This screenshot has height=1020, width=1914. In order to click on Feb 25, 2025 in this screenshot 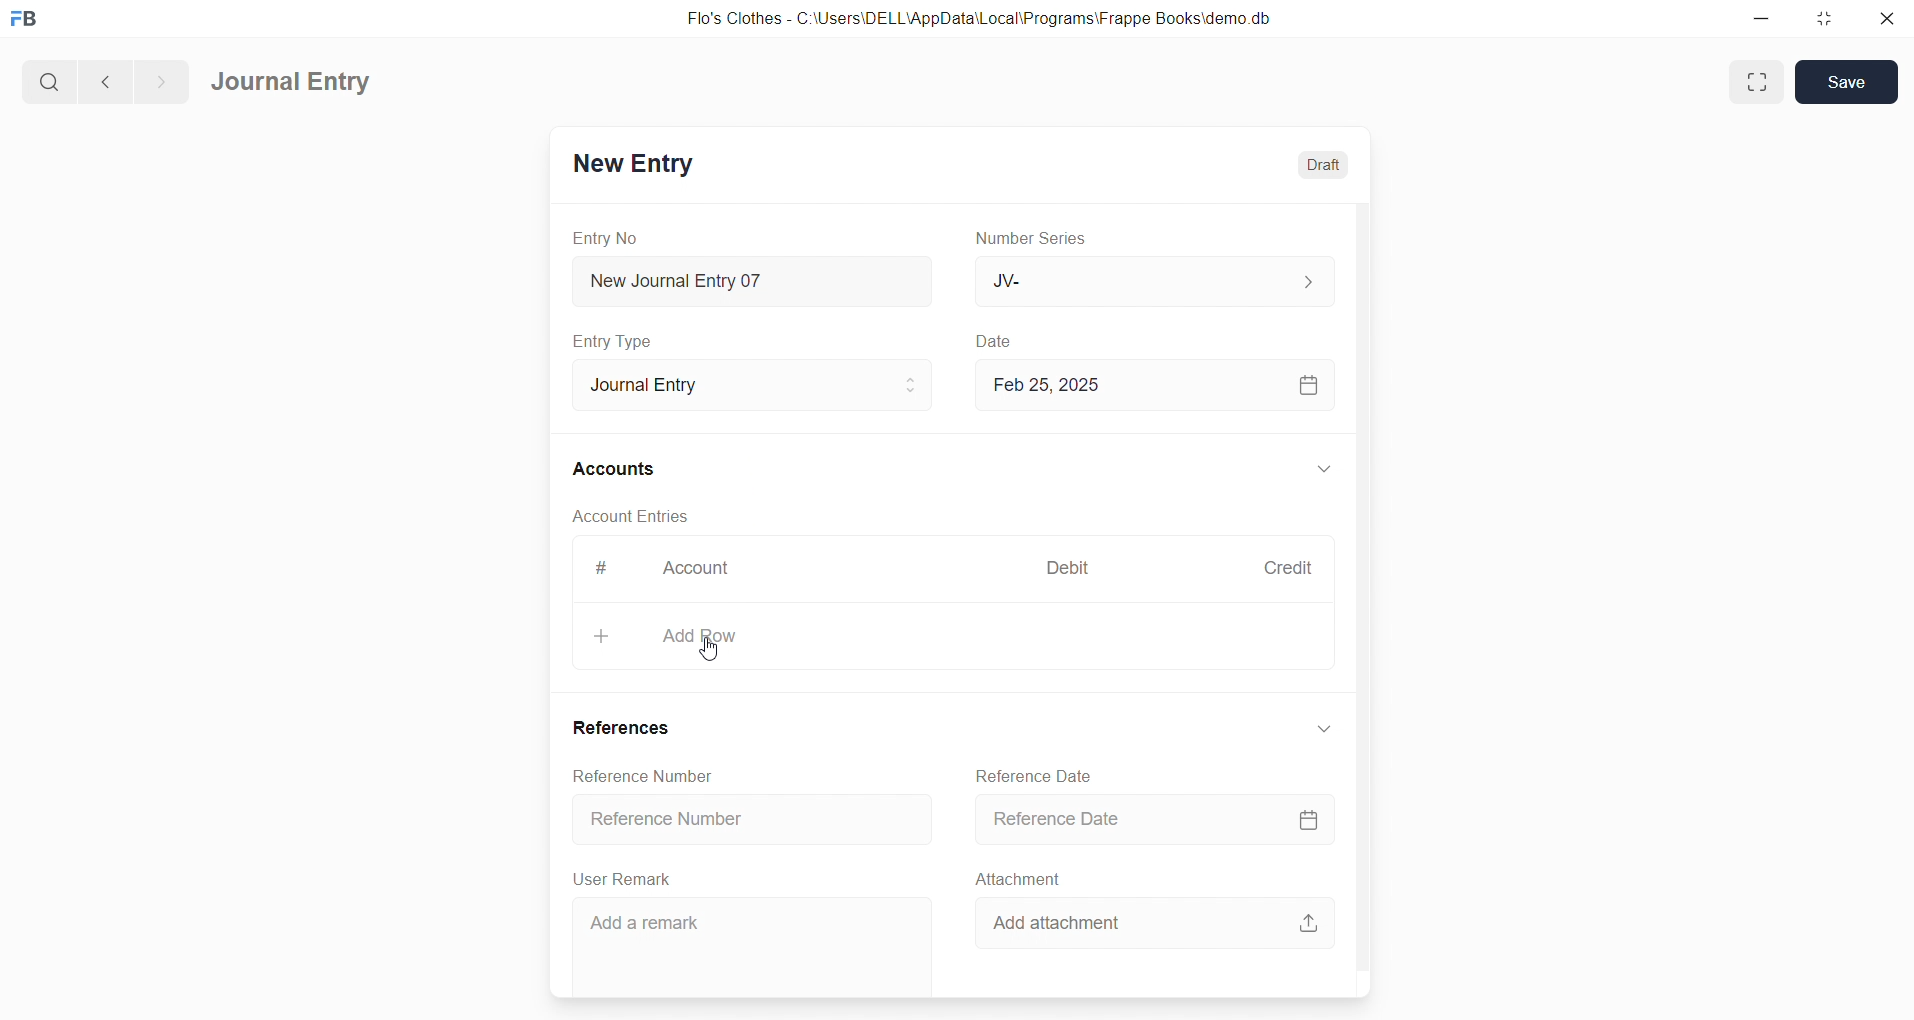, I will do `click(1157, 385)`.